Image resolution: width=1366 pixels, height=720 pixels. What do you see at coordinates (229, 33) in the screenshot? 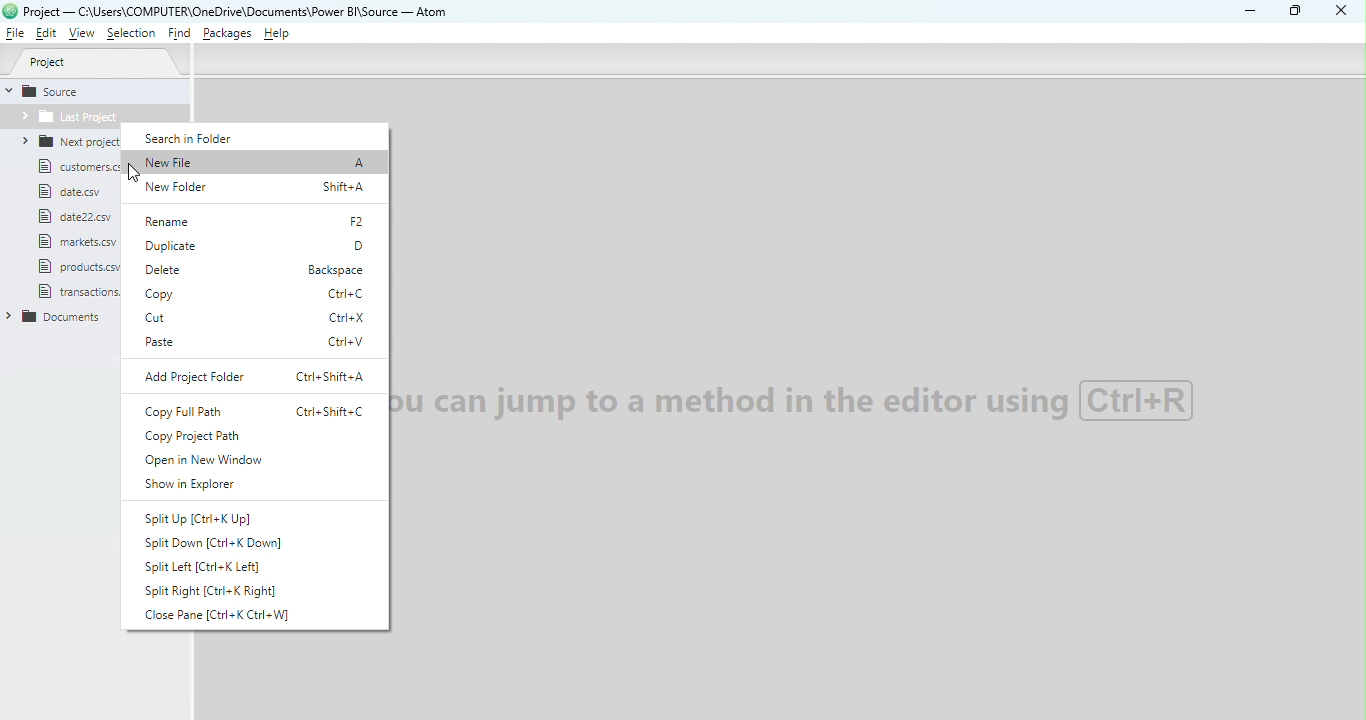
I see `Packages` at bounding box center [229, 33].